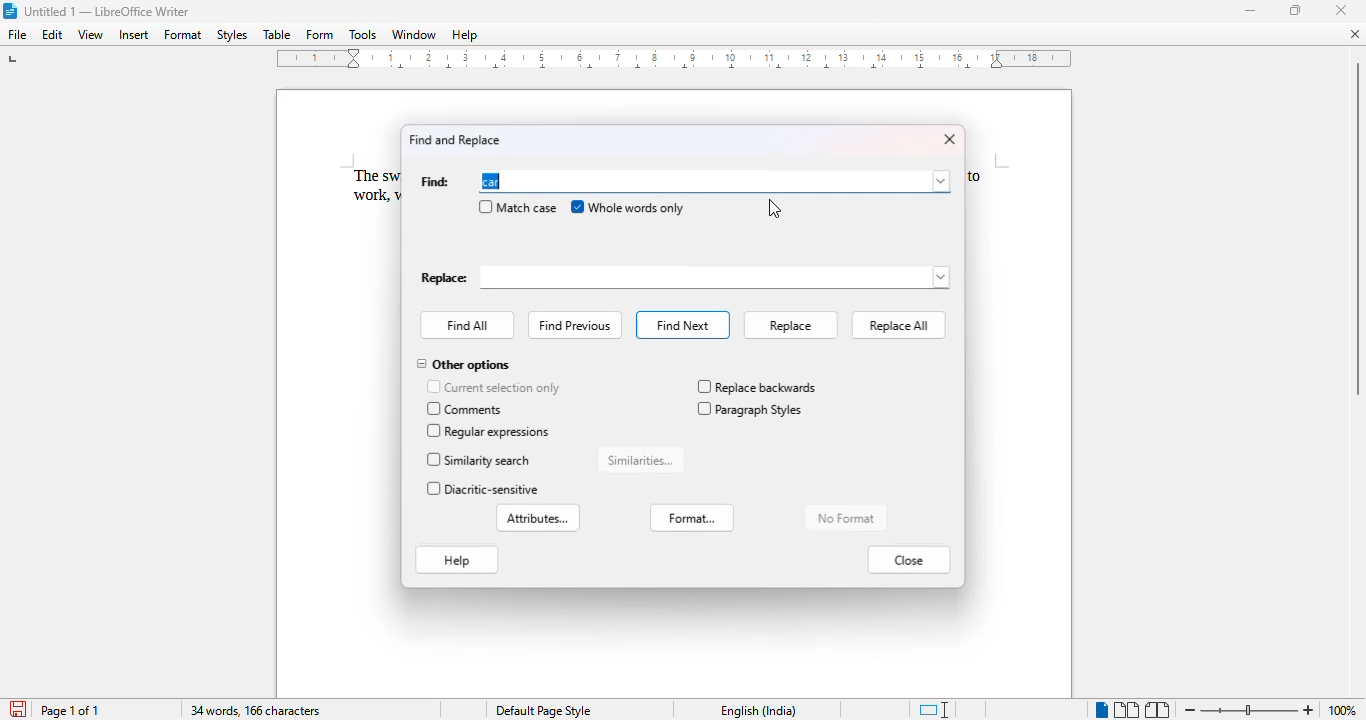 Image resolution: width=1366 pixels, height=720 pixels. I want to click on other options, so click(463, 366).